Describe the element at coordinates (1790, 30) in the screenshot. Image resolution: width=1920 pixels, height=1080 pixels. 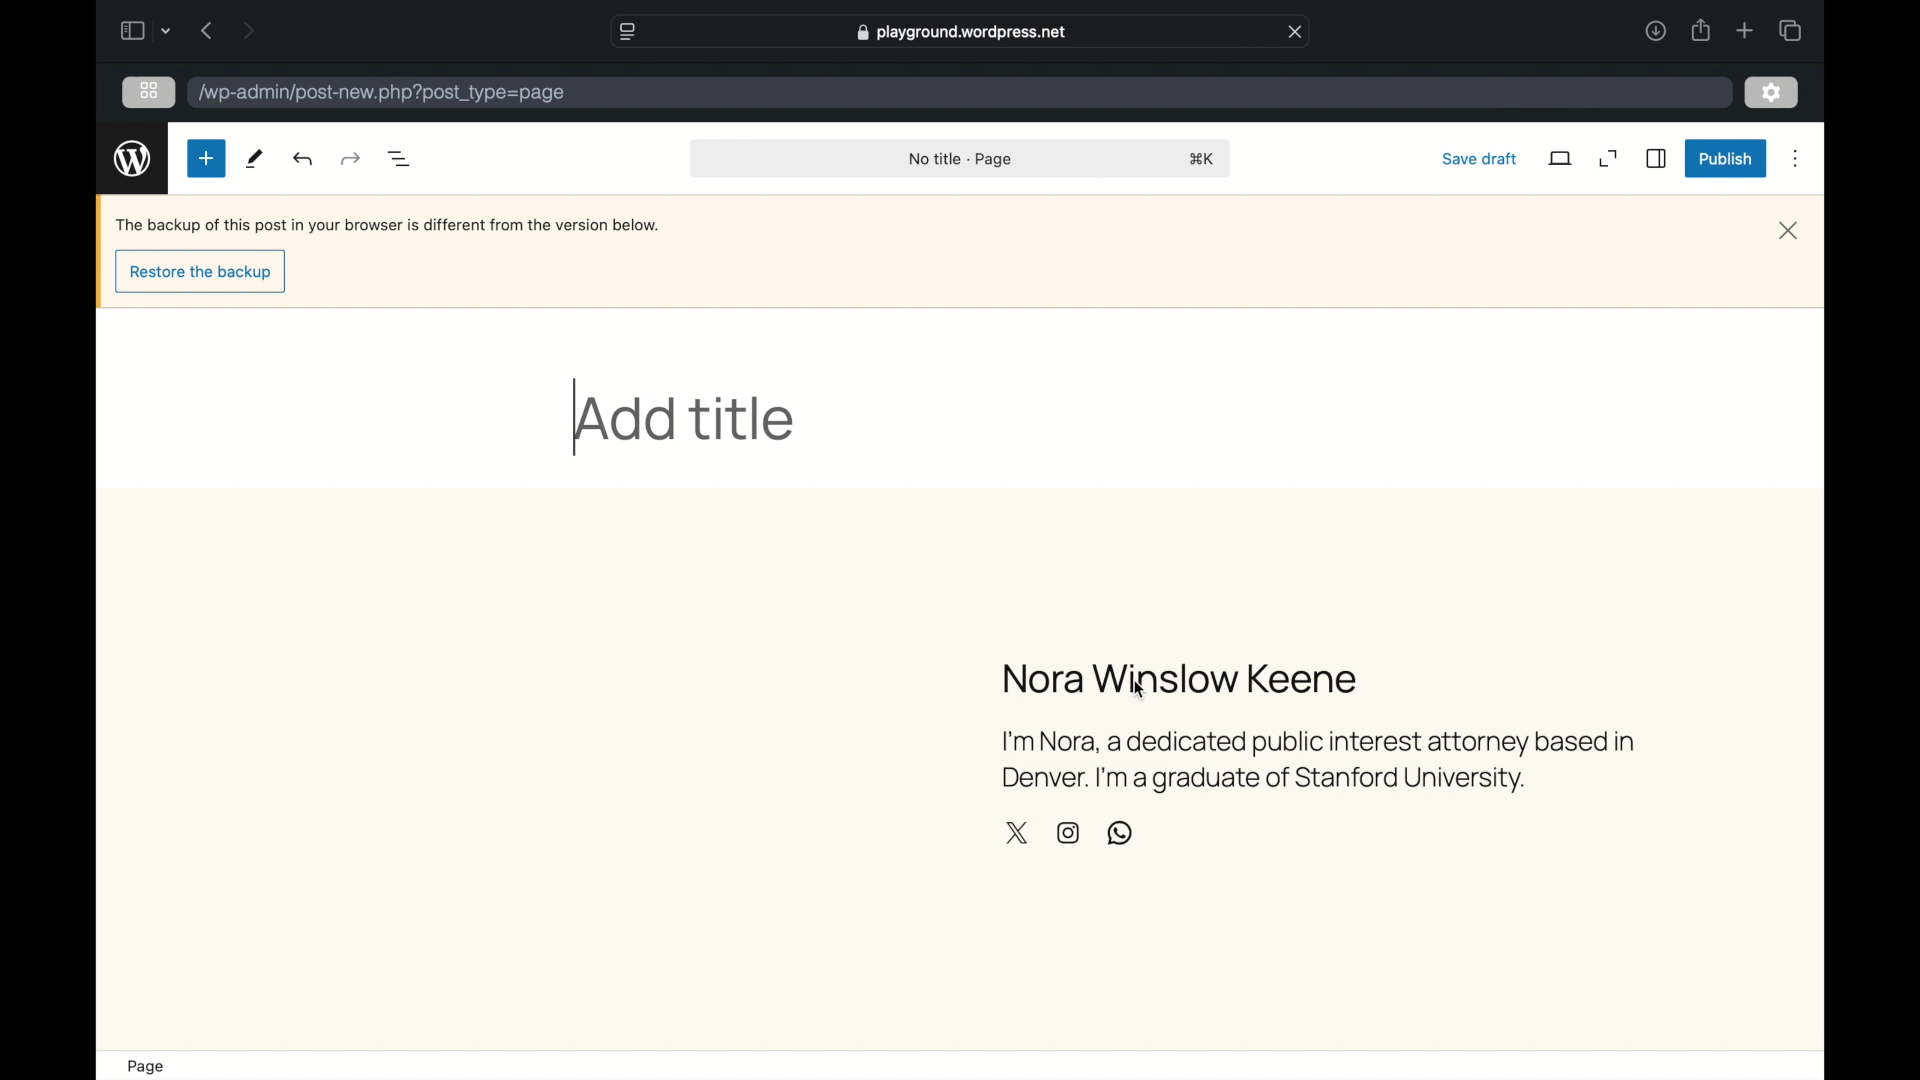
I see `show tab overview` at that location.